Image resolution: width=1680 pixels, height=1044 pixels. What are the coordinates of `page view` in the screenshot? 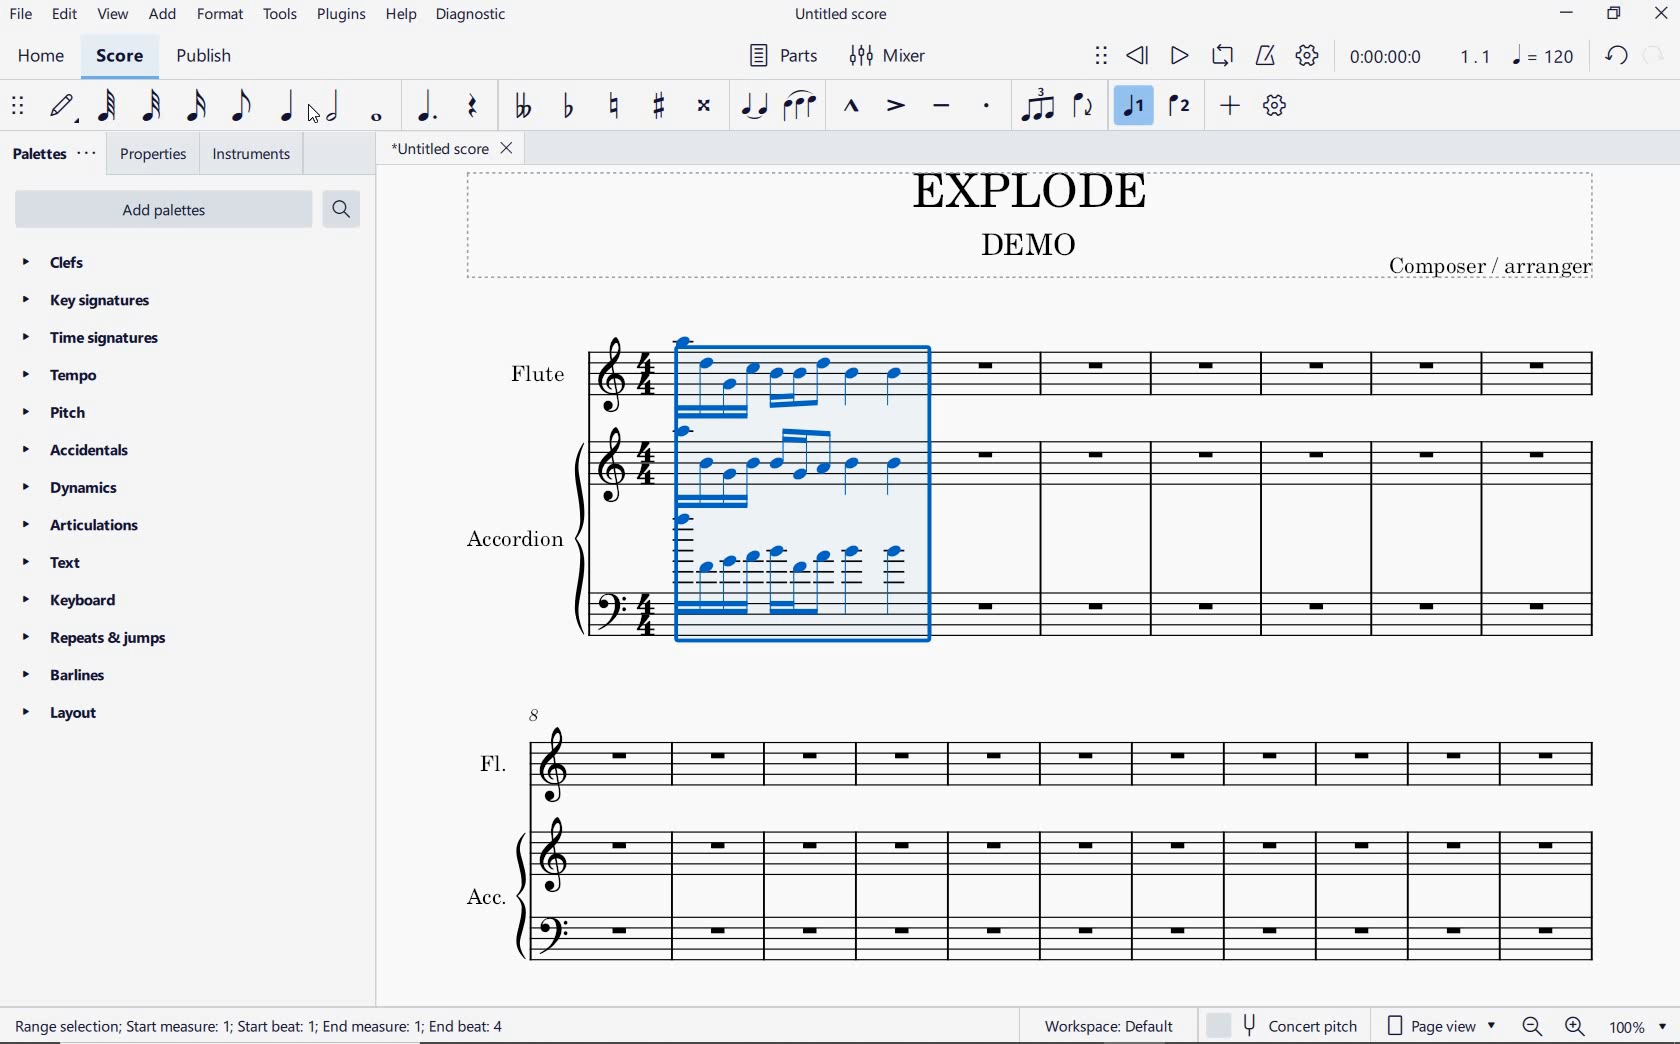 It's located at (1444, 1022).